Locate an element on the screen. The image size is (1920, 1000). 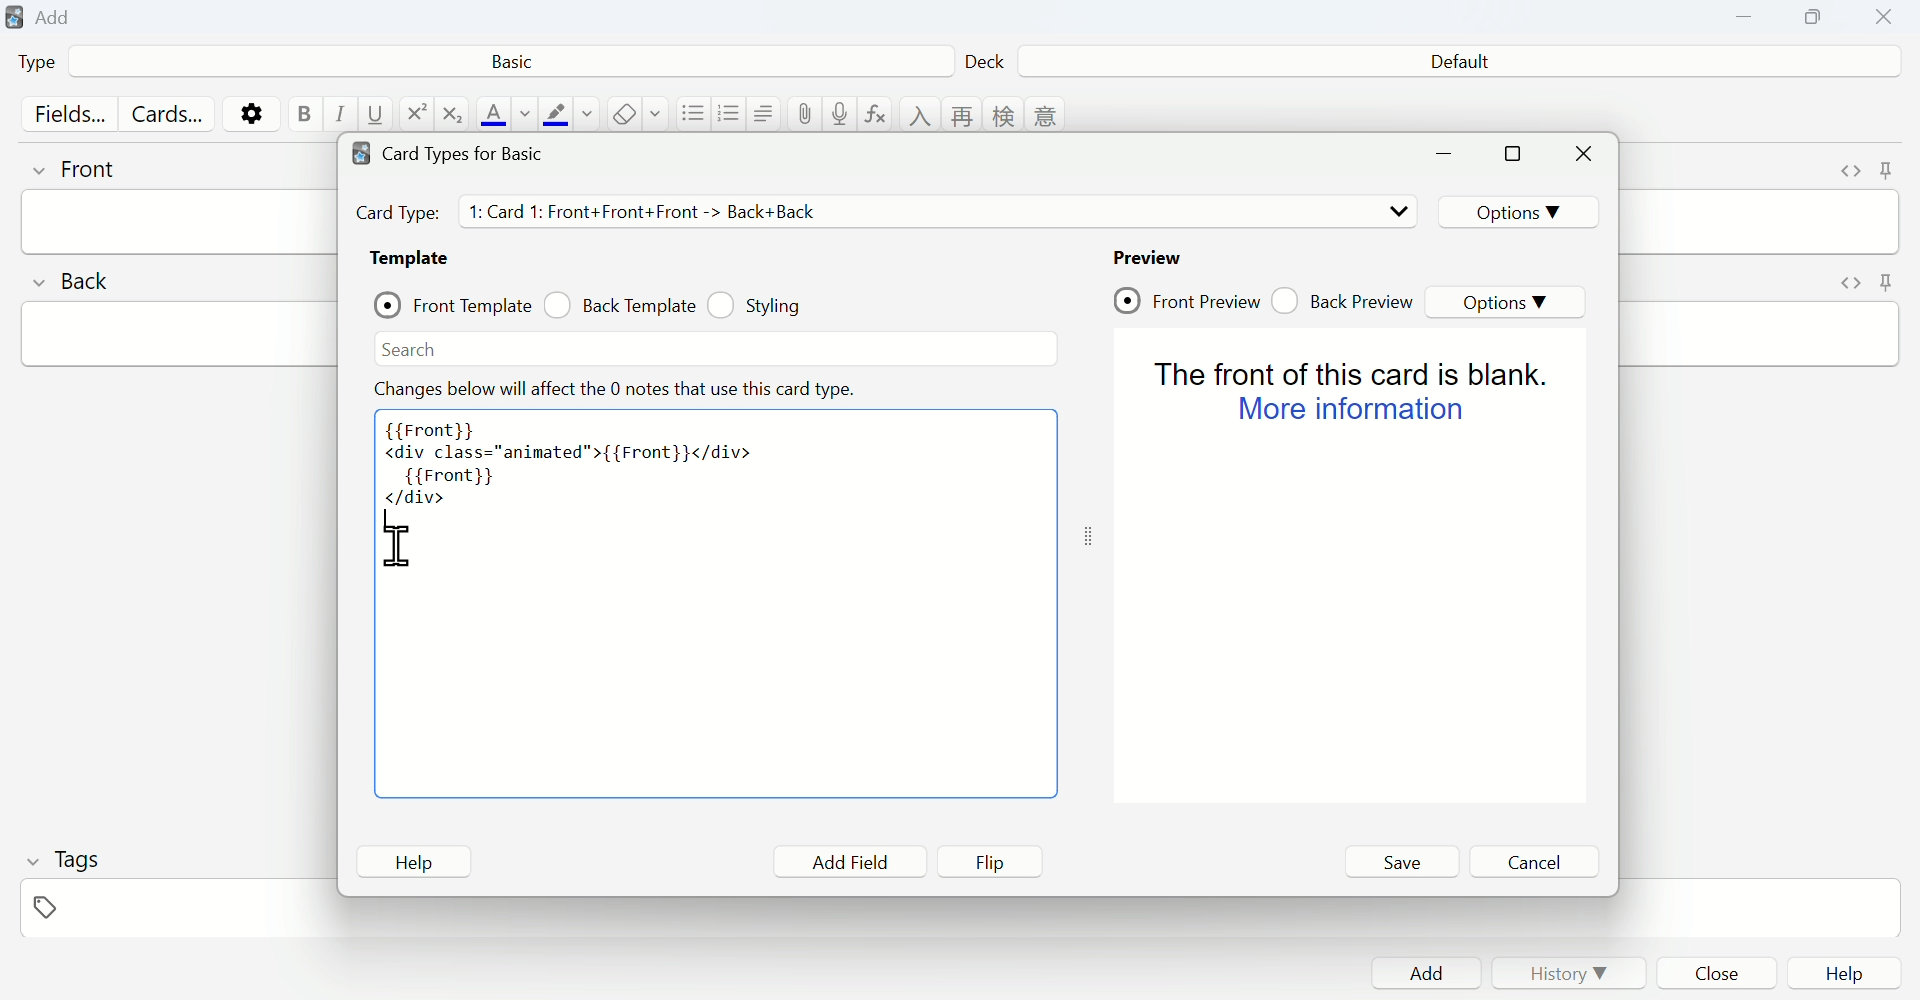
ordered list is located at coordinates (729, 114).